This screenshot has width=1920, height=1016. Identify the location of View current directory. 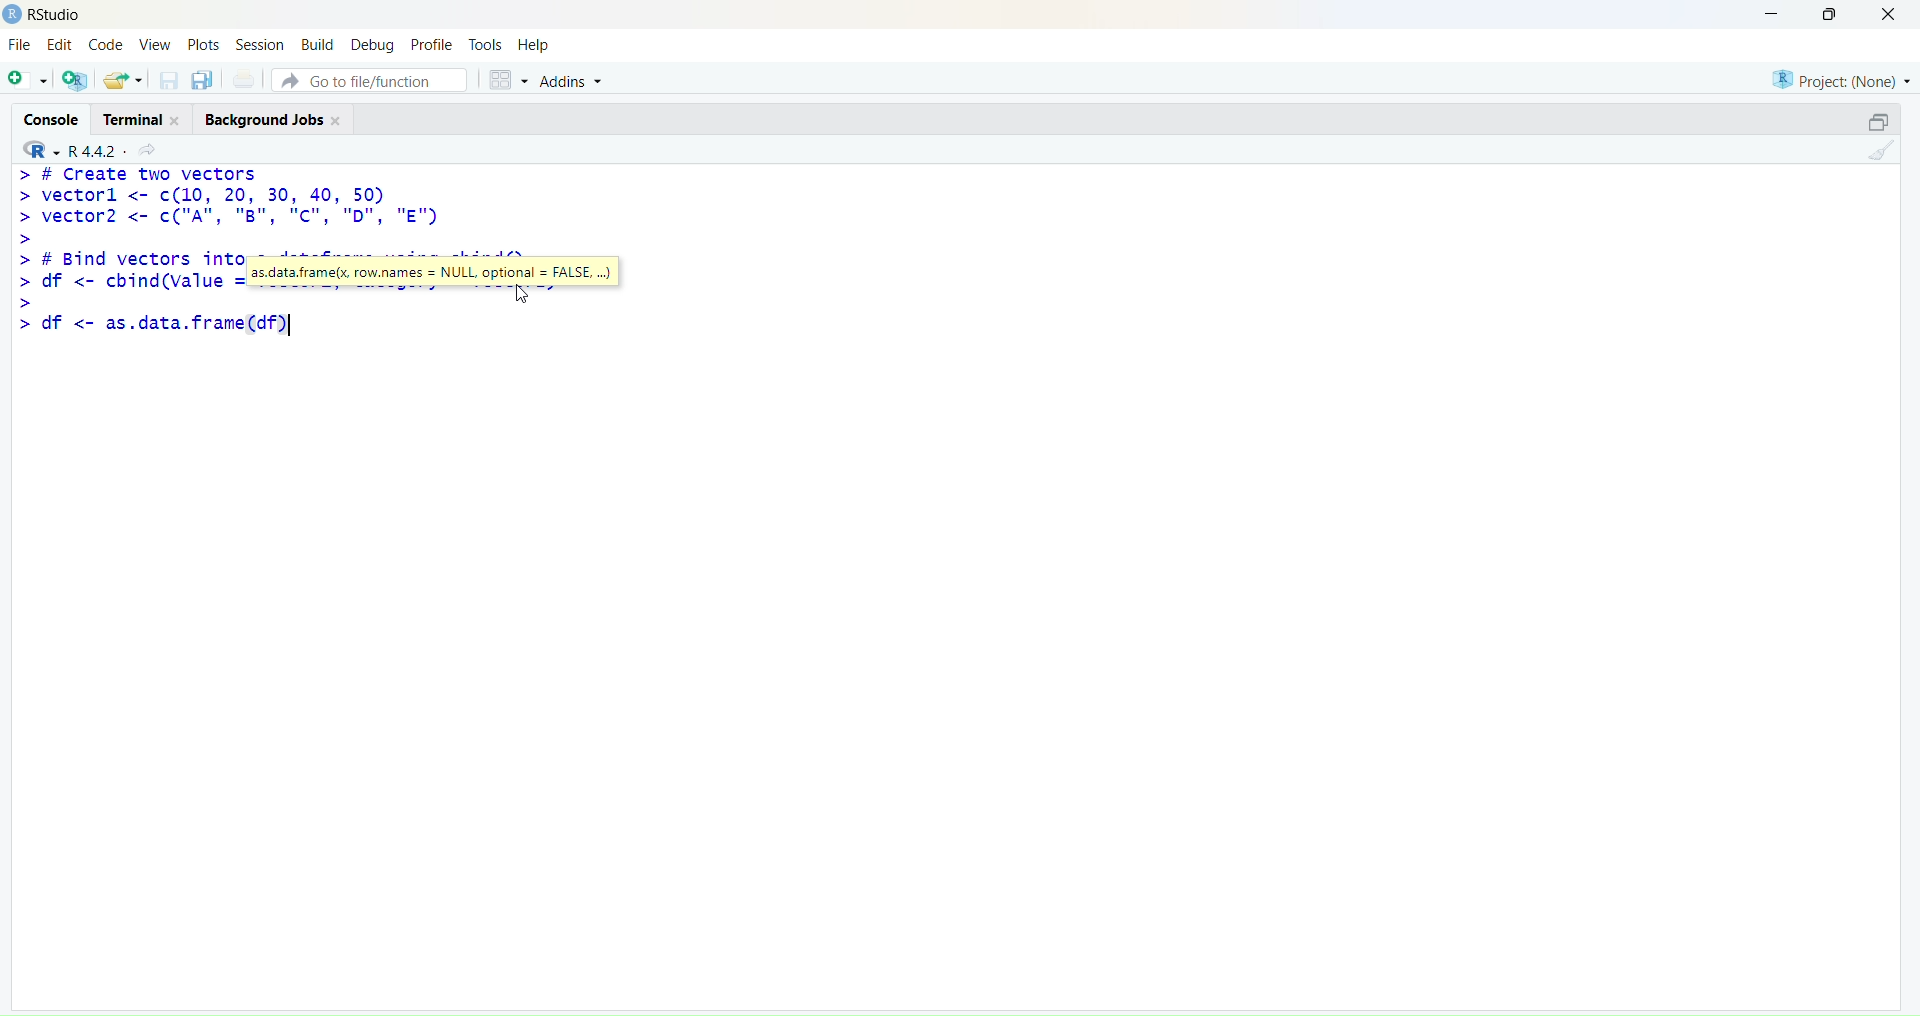
(150, 151).